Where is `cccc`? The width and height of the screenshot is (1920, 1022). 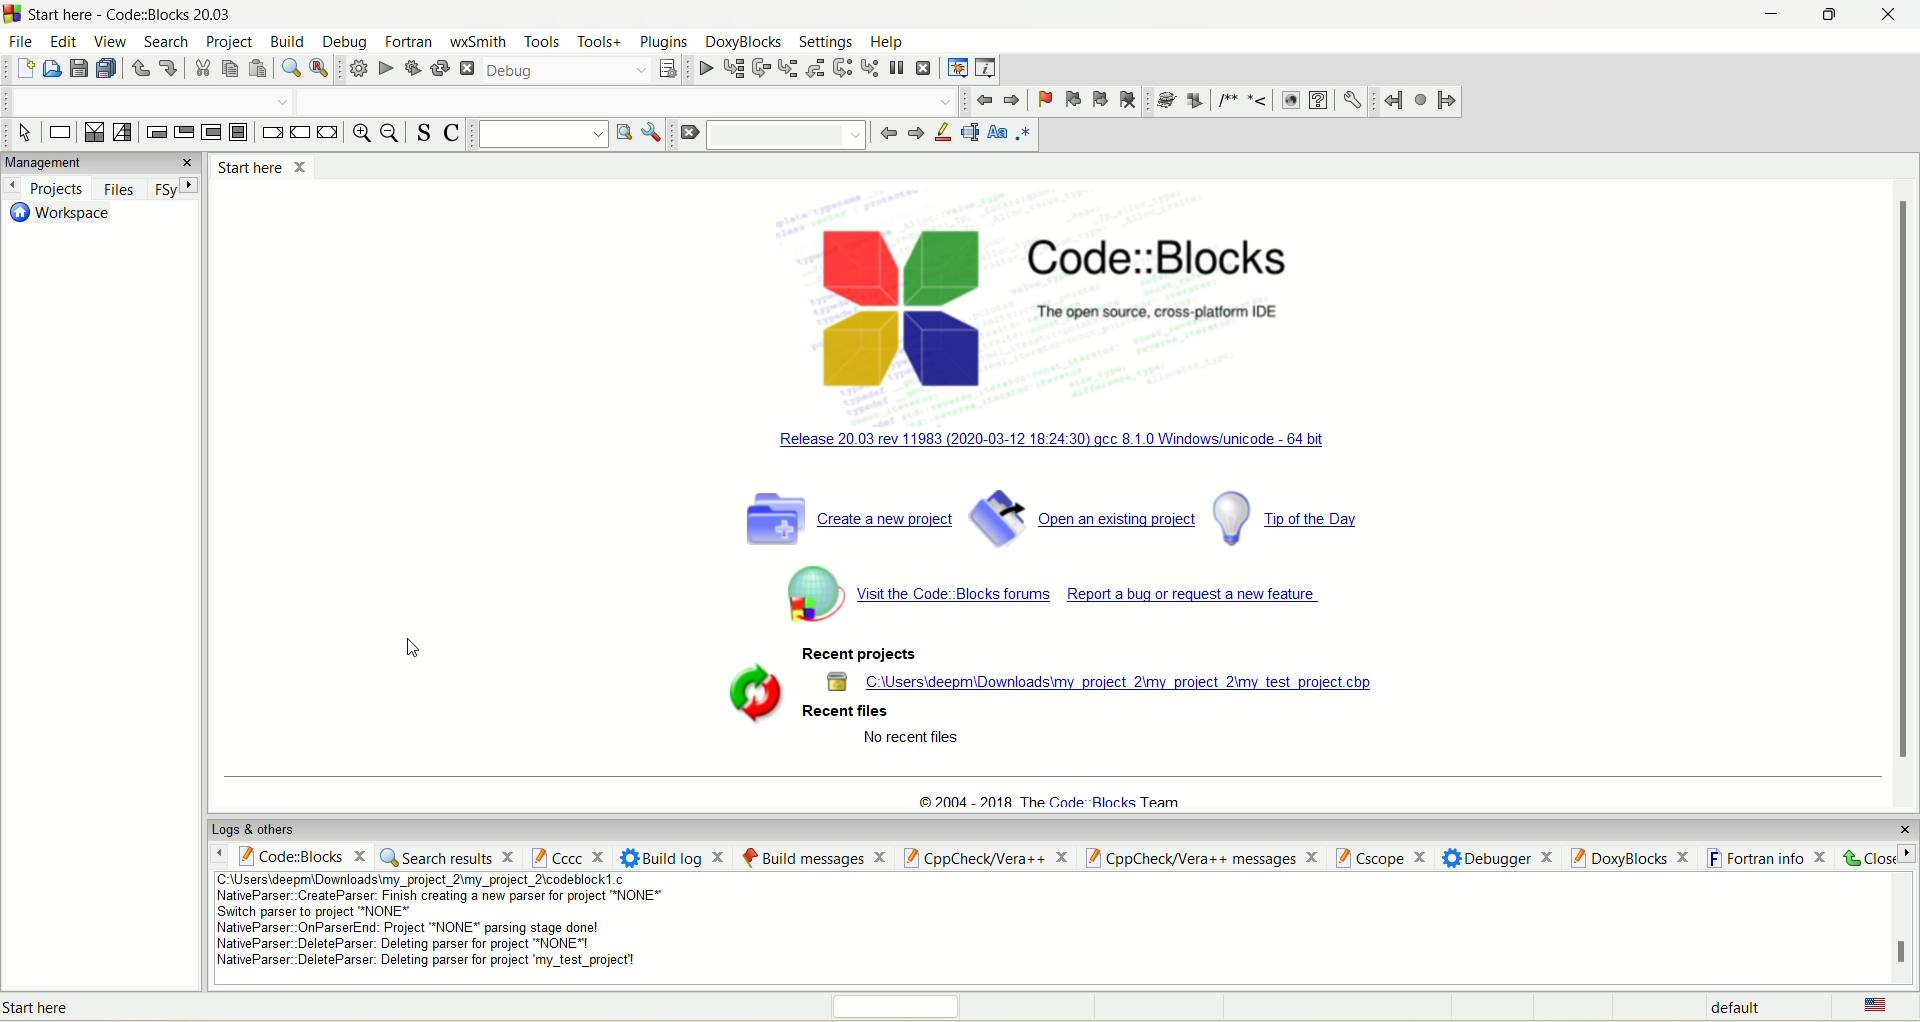
cccc is located at coordinates (579, 858).